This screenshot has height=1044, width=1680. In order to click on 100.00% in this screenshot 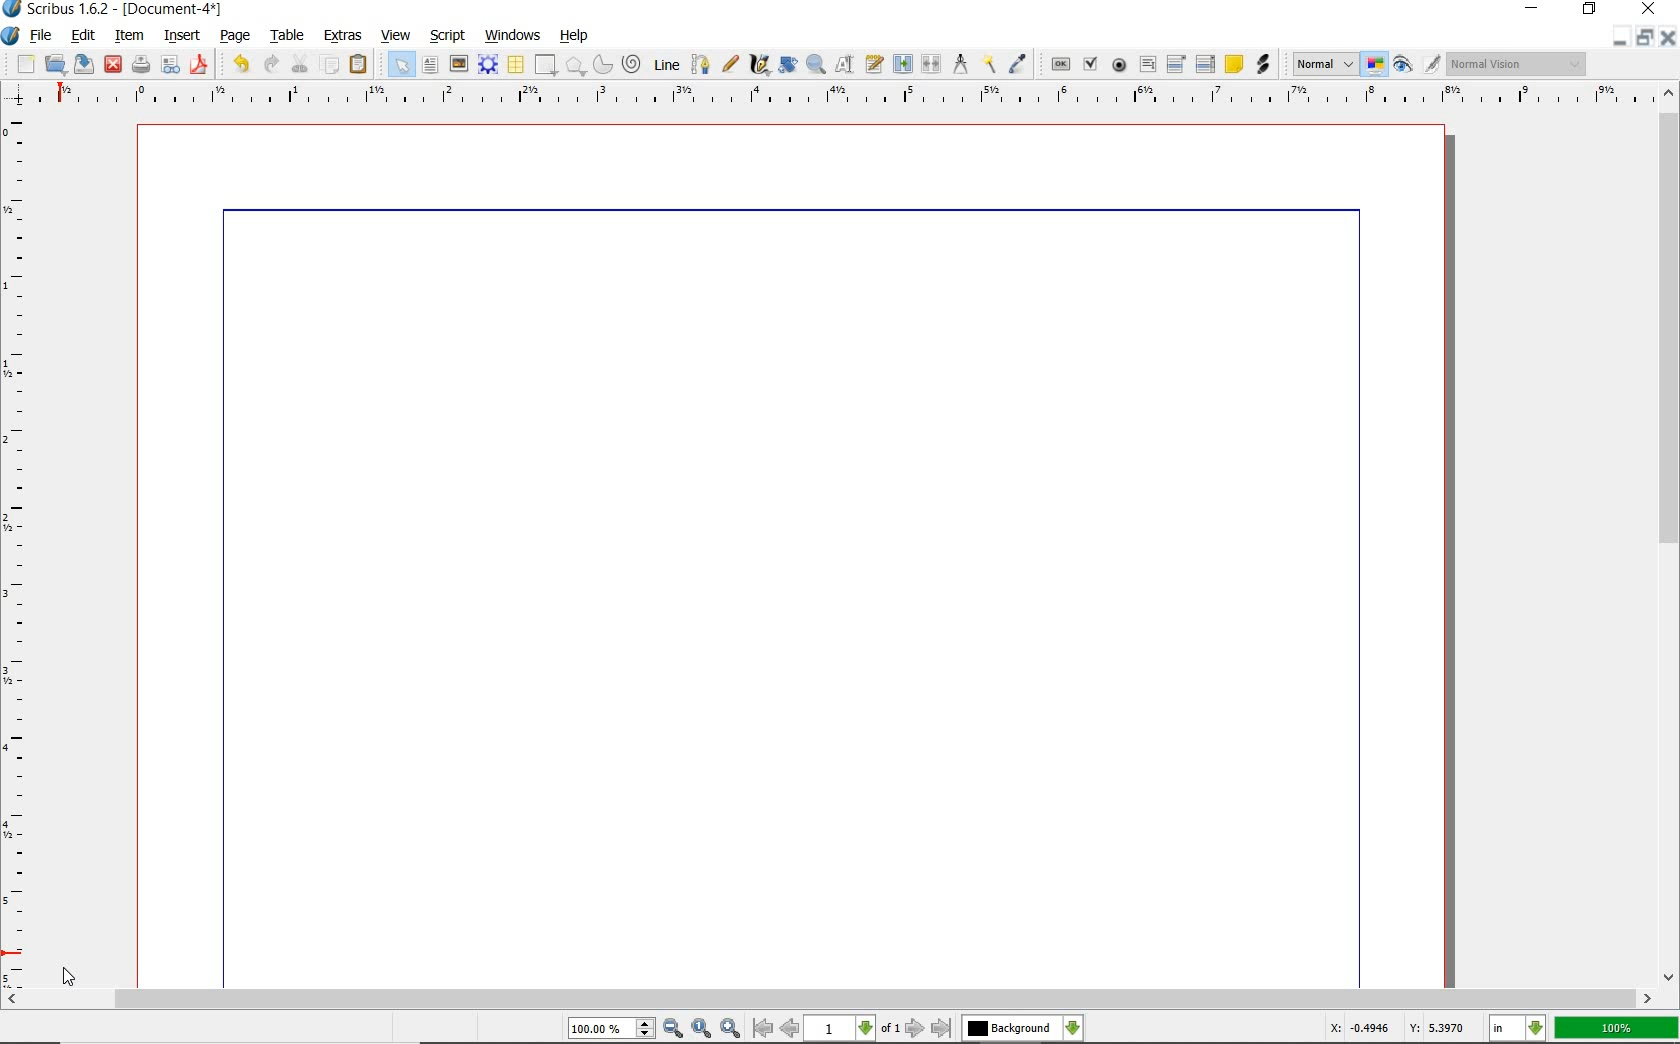, I will do `click(613, 1029)`.